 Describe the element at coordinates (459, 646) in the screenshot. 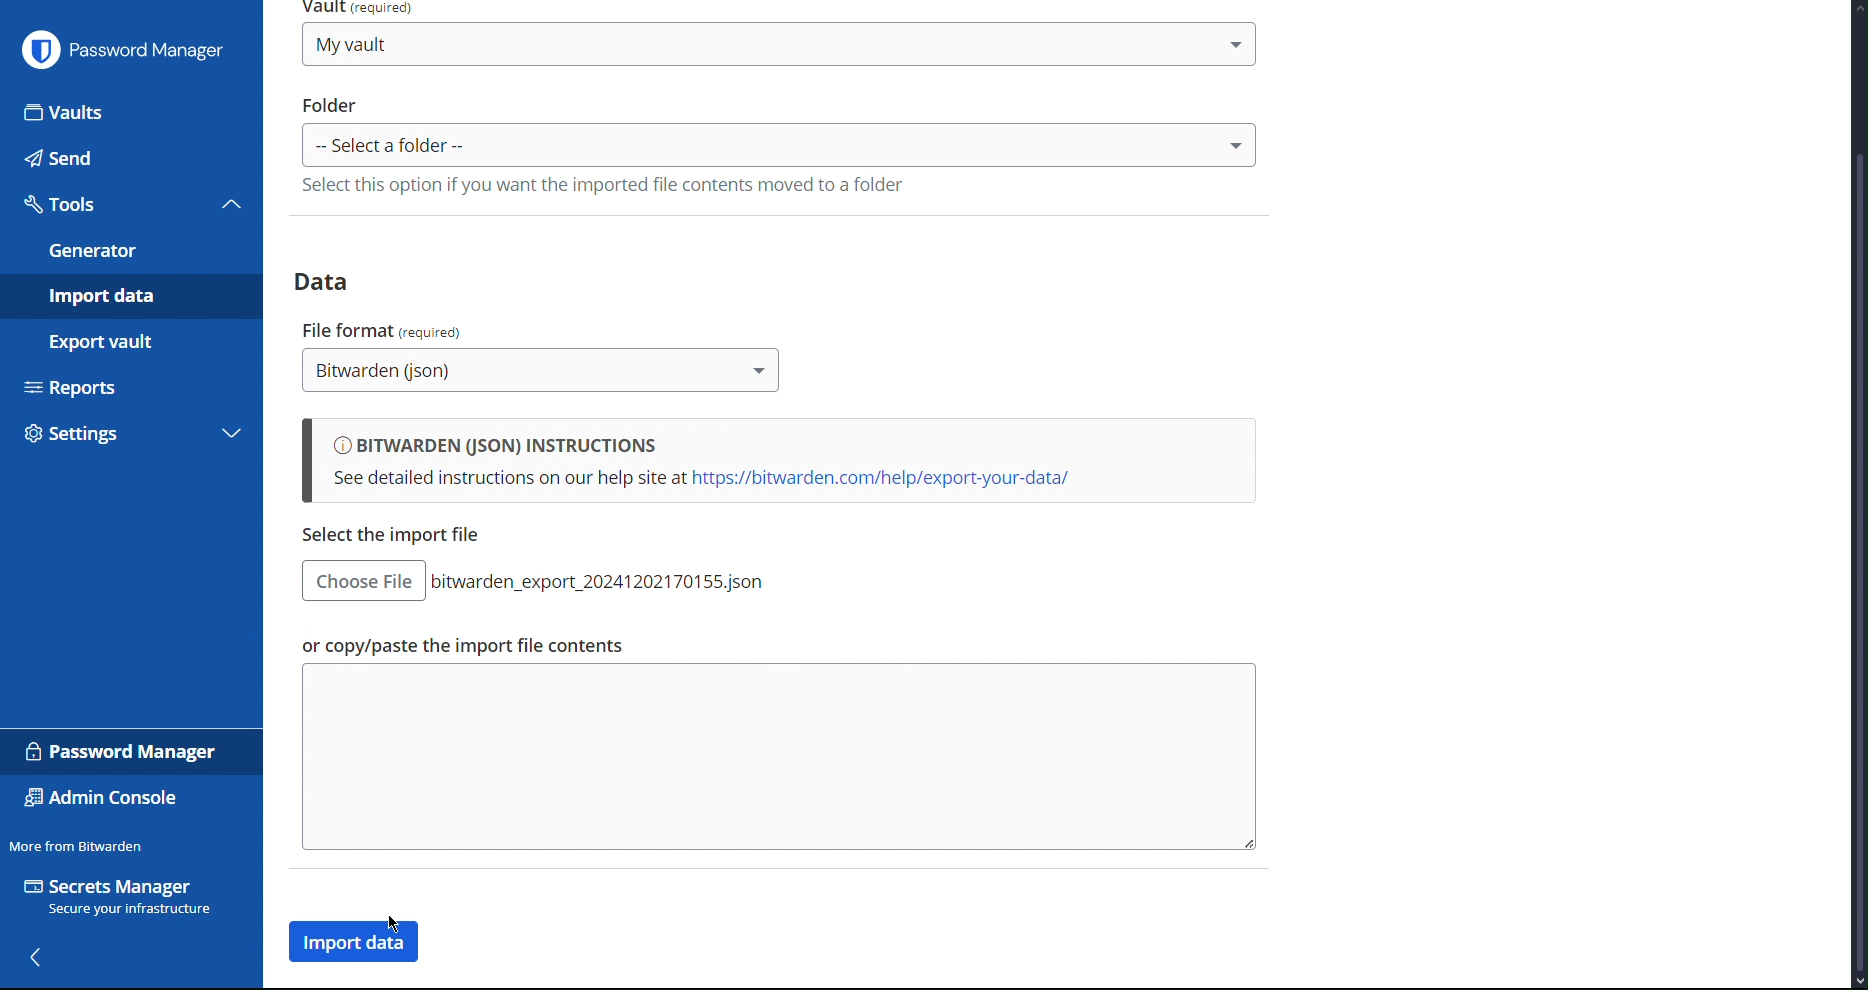

I see `or copy/paste the import file contents` at that location.